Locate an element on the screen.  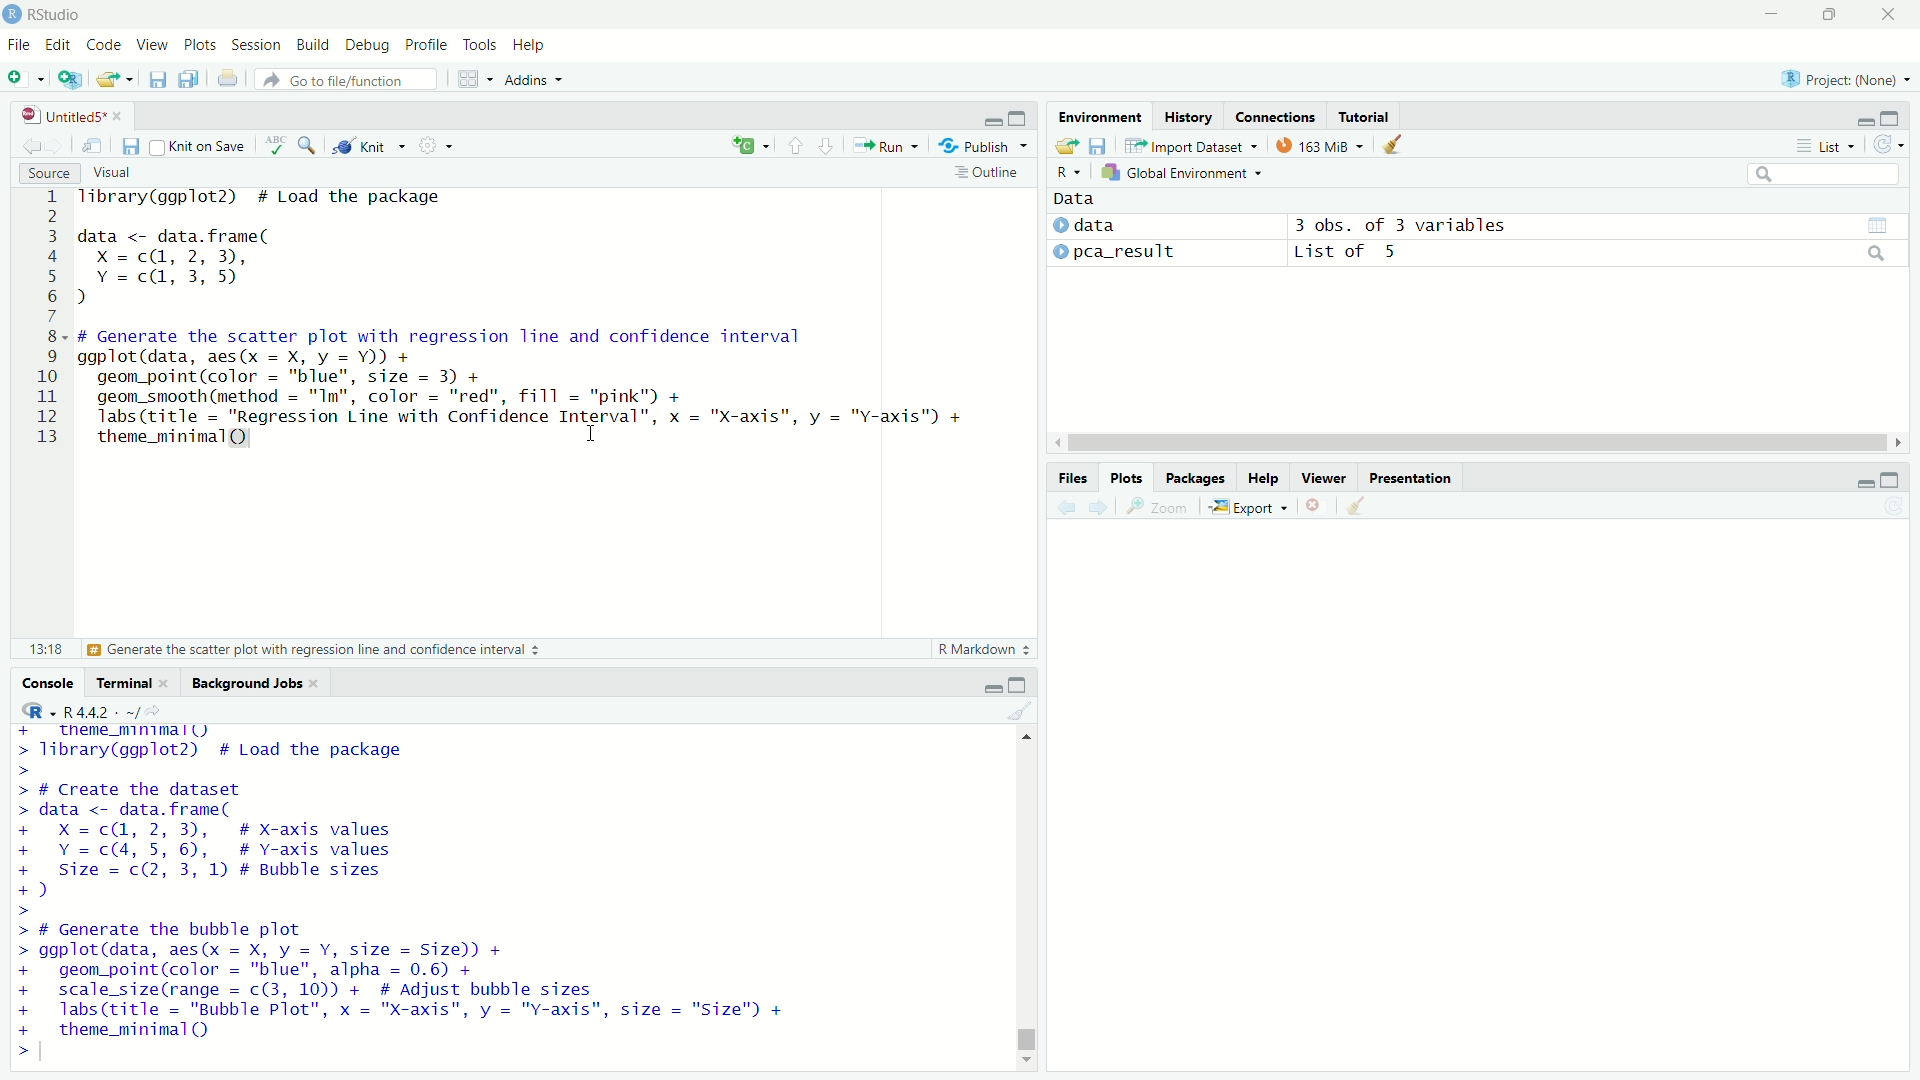
Terminal is located at coordinates (119, 681).